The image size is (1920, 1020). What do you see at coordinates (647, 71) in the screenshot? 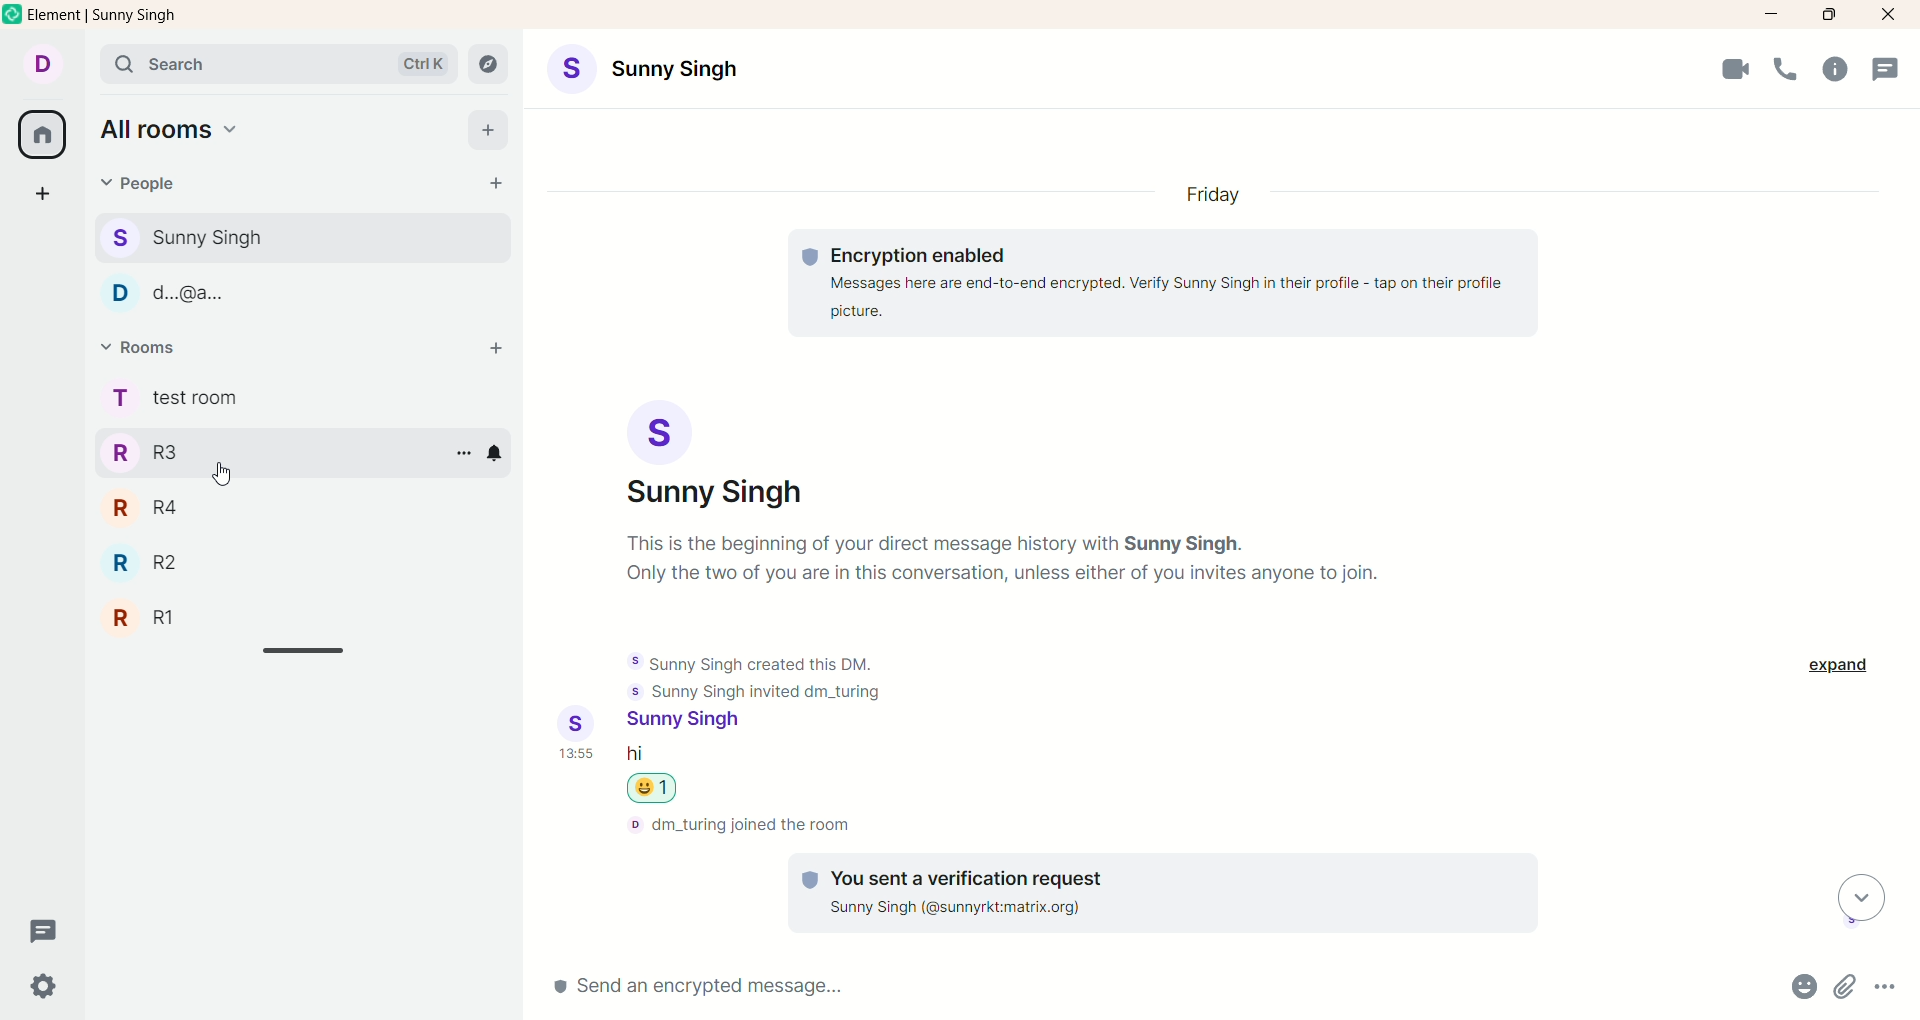
I see `account` at bounding box center [647, 71].